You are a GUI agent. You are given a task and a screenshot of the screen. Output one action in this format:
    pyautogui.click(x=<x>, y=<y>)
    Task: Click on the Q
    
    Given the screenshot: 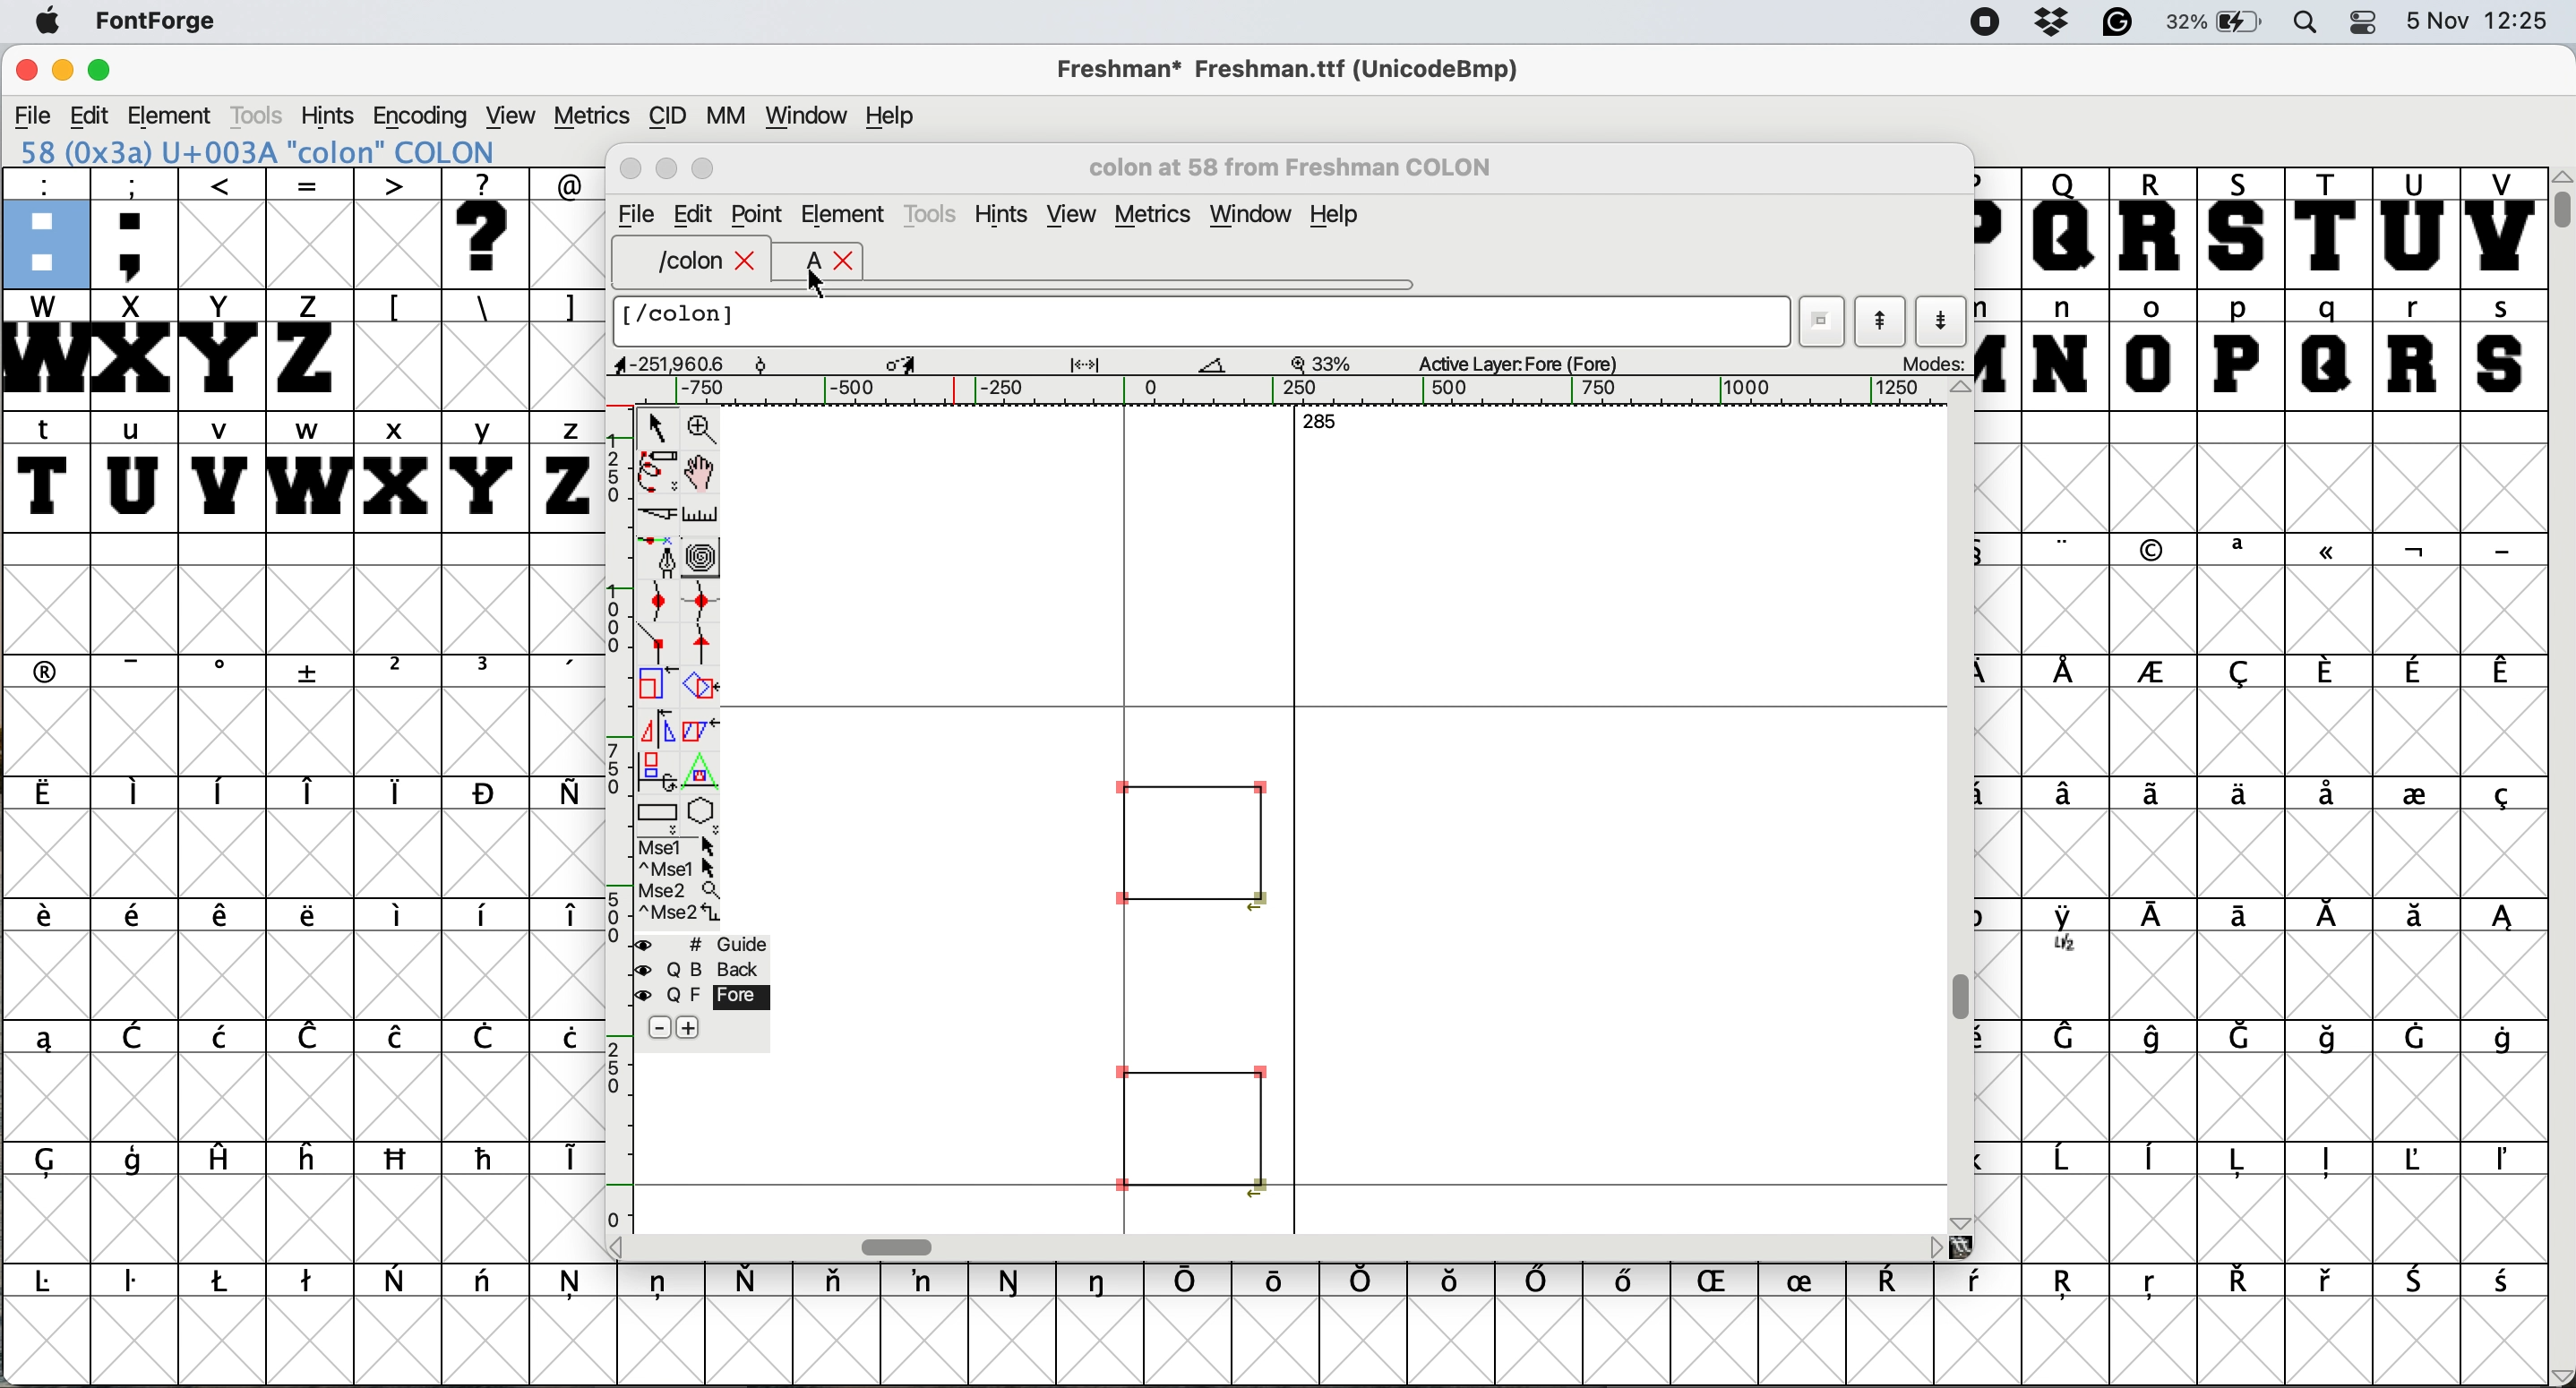 What is the action you would take?
    pyautogui.click(x=2066, y=228)
    